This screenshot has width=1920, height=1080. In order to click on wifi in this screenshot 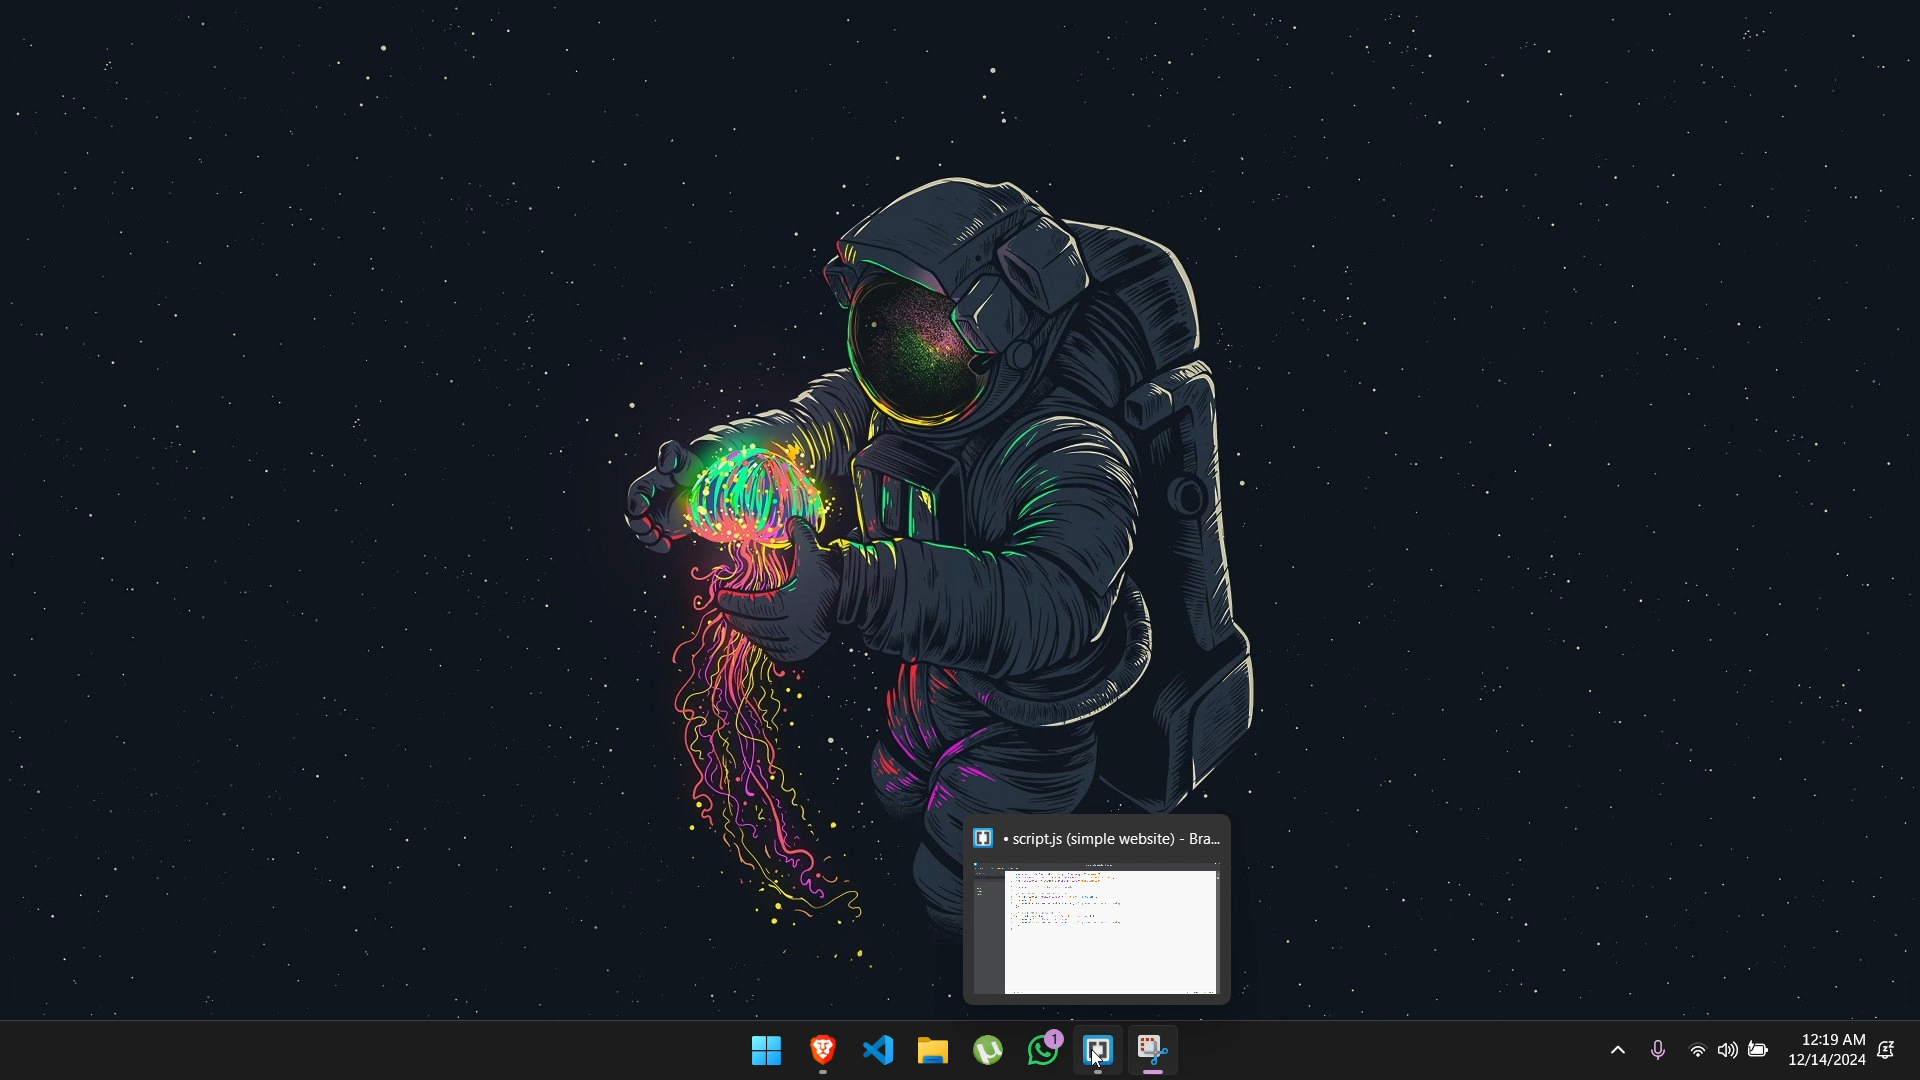, I will do `click(1694, 1051)`.